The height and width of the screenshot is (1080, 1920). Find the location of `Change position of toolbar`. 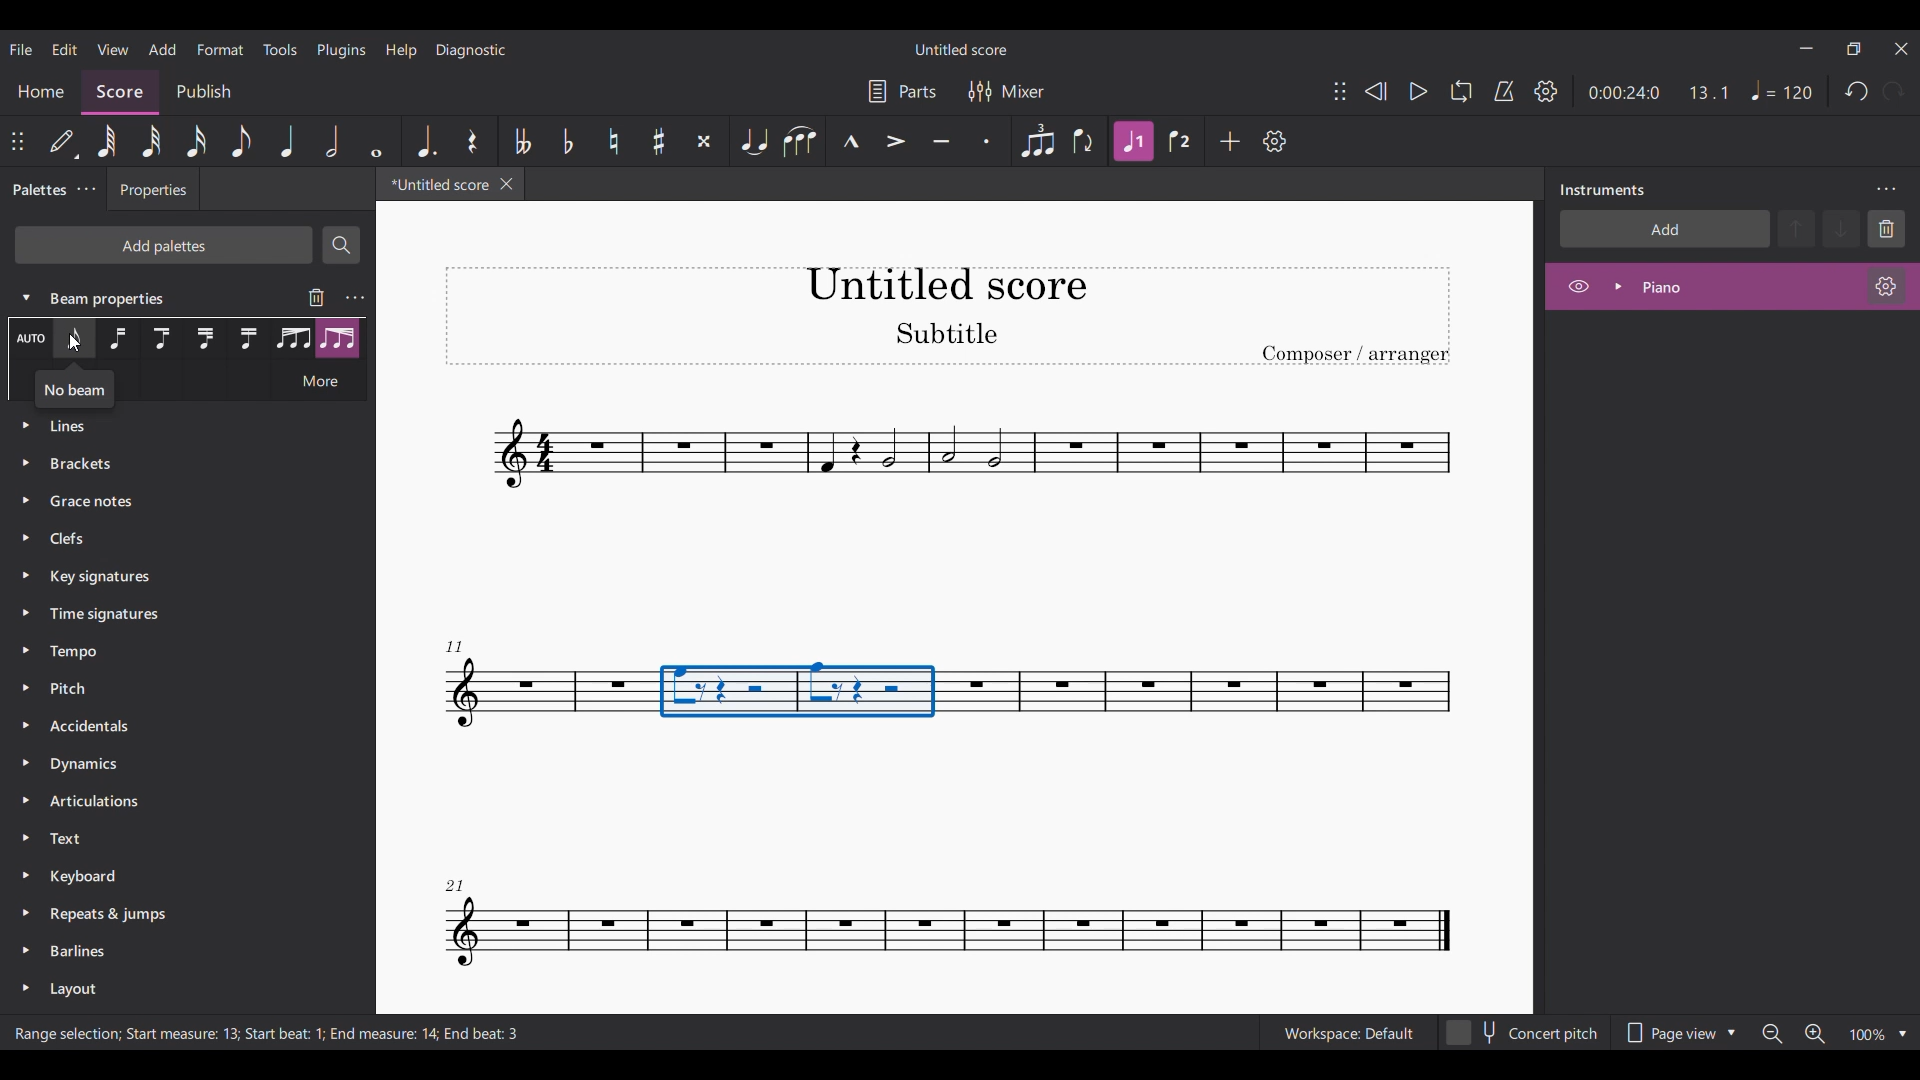

Change position of toolbar is located at coordinates (18, 141).